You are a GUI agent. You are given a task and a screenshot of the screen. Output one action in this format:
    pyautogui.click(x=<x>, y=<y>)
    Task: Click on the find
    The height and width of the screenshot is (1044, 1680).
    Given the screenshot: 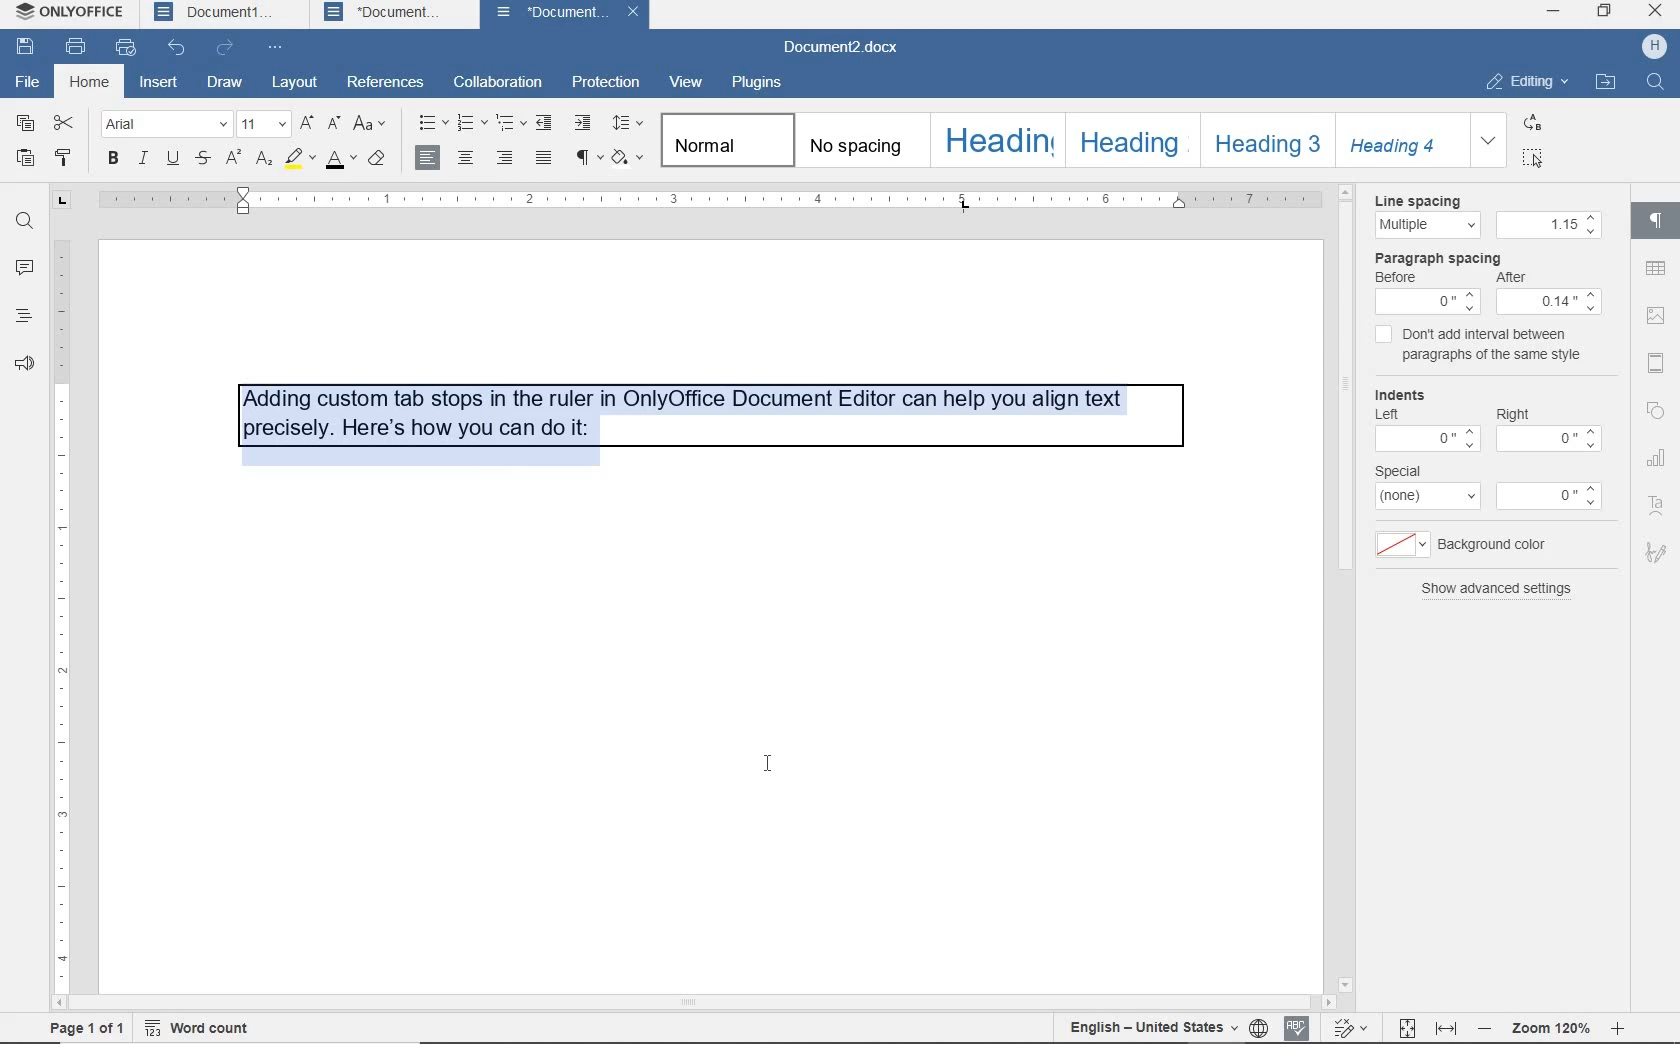 What is the action you would take?
    pyautogui.click(x=25, y=222)
    